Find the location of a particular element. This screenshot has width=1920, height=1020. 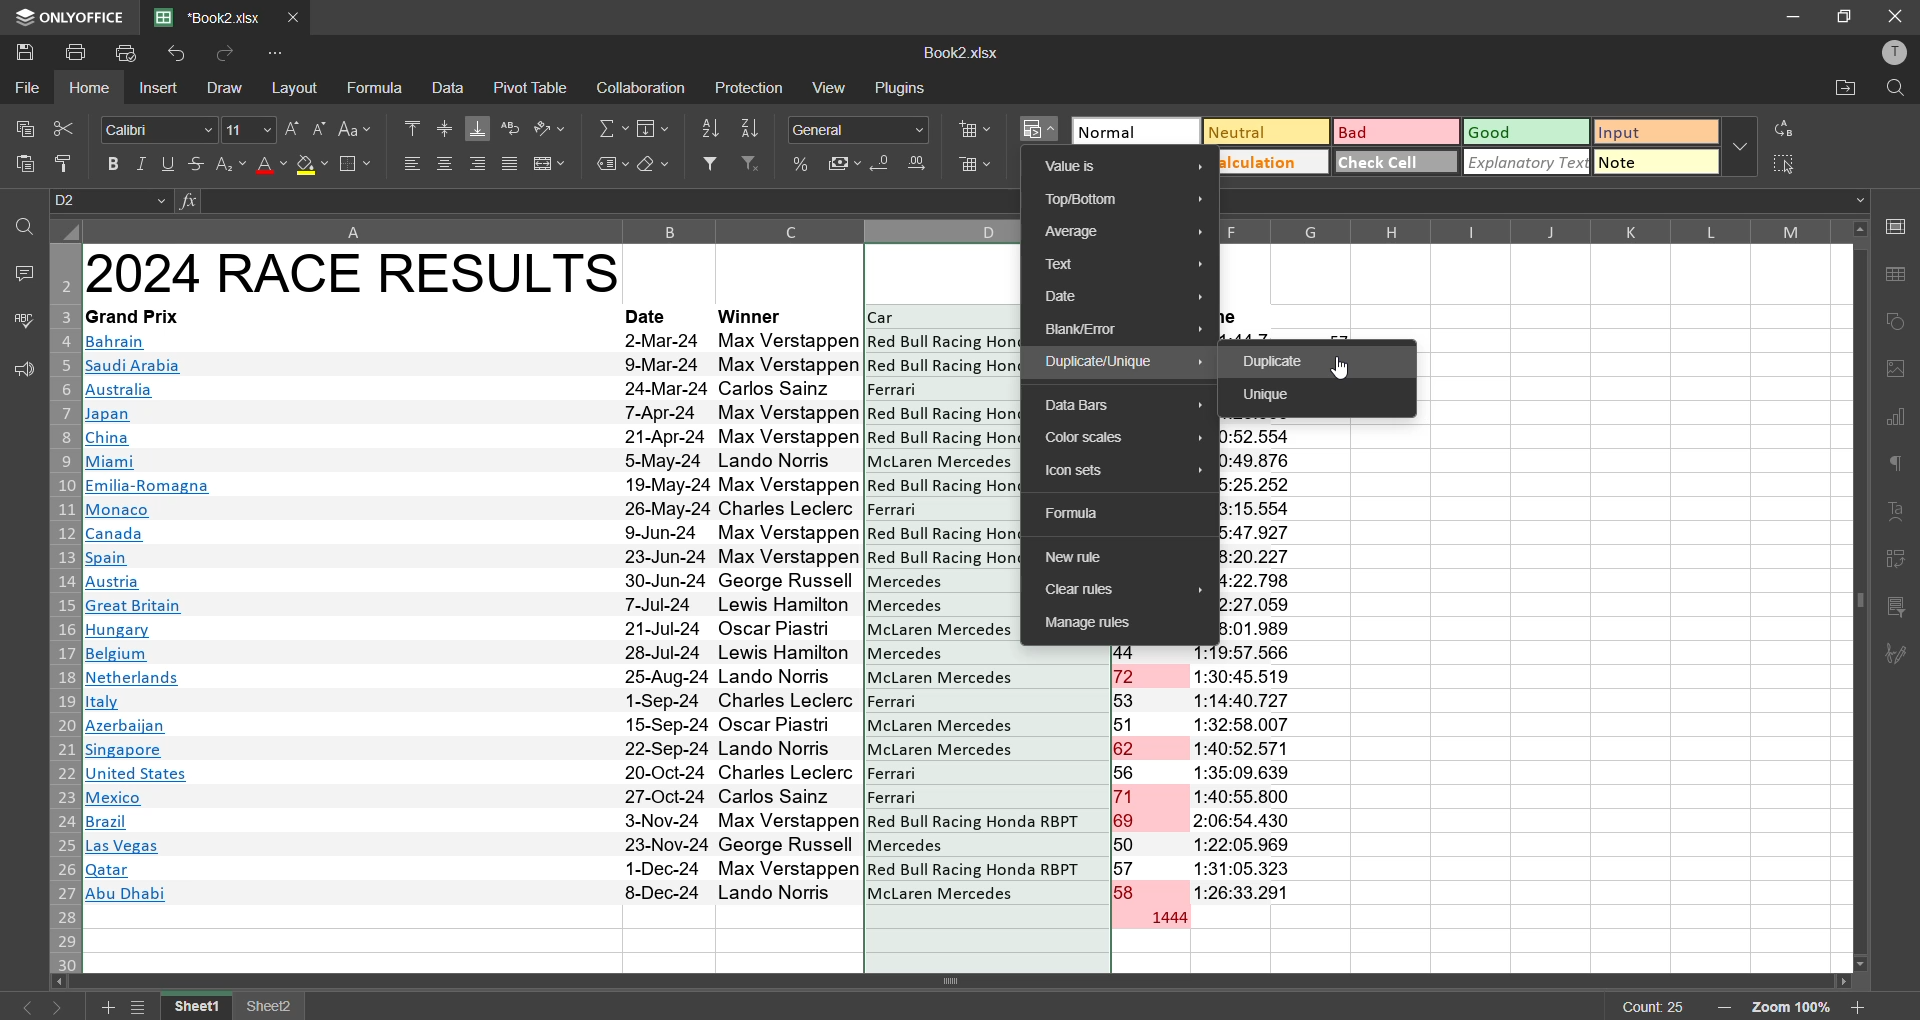

insert is located at coordinates (160, 90).